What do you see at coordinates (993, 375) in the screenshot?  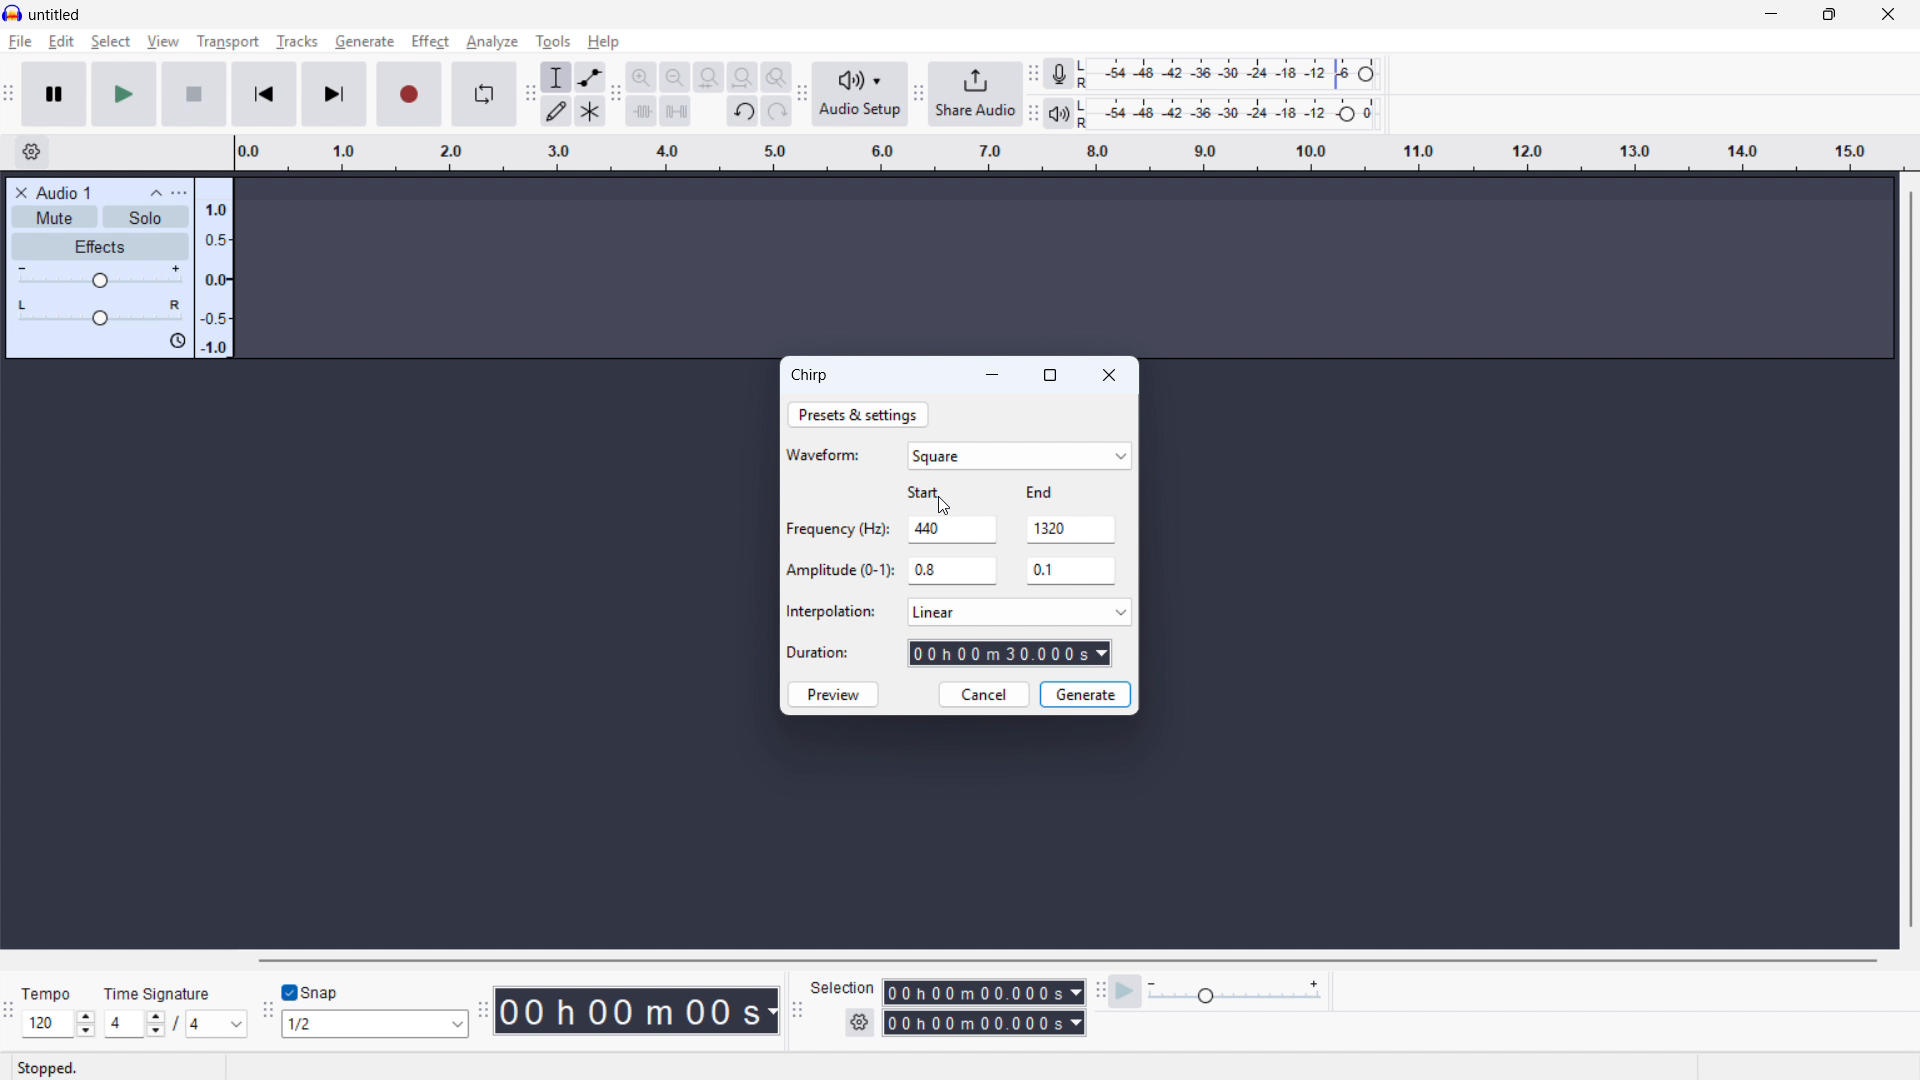 I see `minimise ` at bounding box center [993, 375].